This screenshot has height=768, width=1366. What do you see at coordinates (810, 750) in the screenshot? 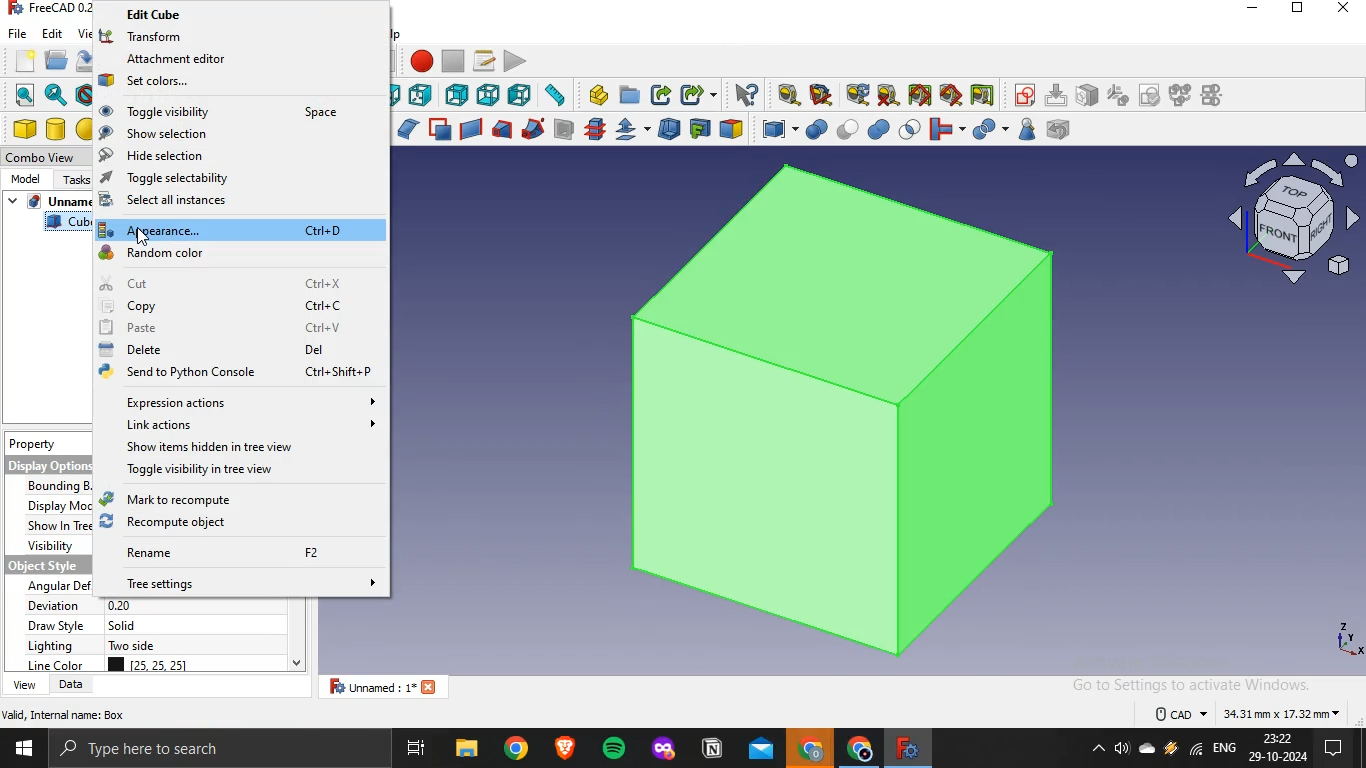
I see `google chrome` at bounding box center [810, 750].